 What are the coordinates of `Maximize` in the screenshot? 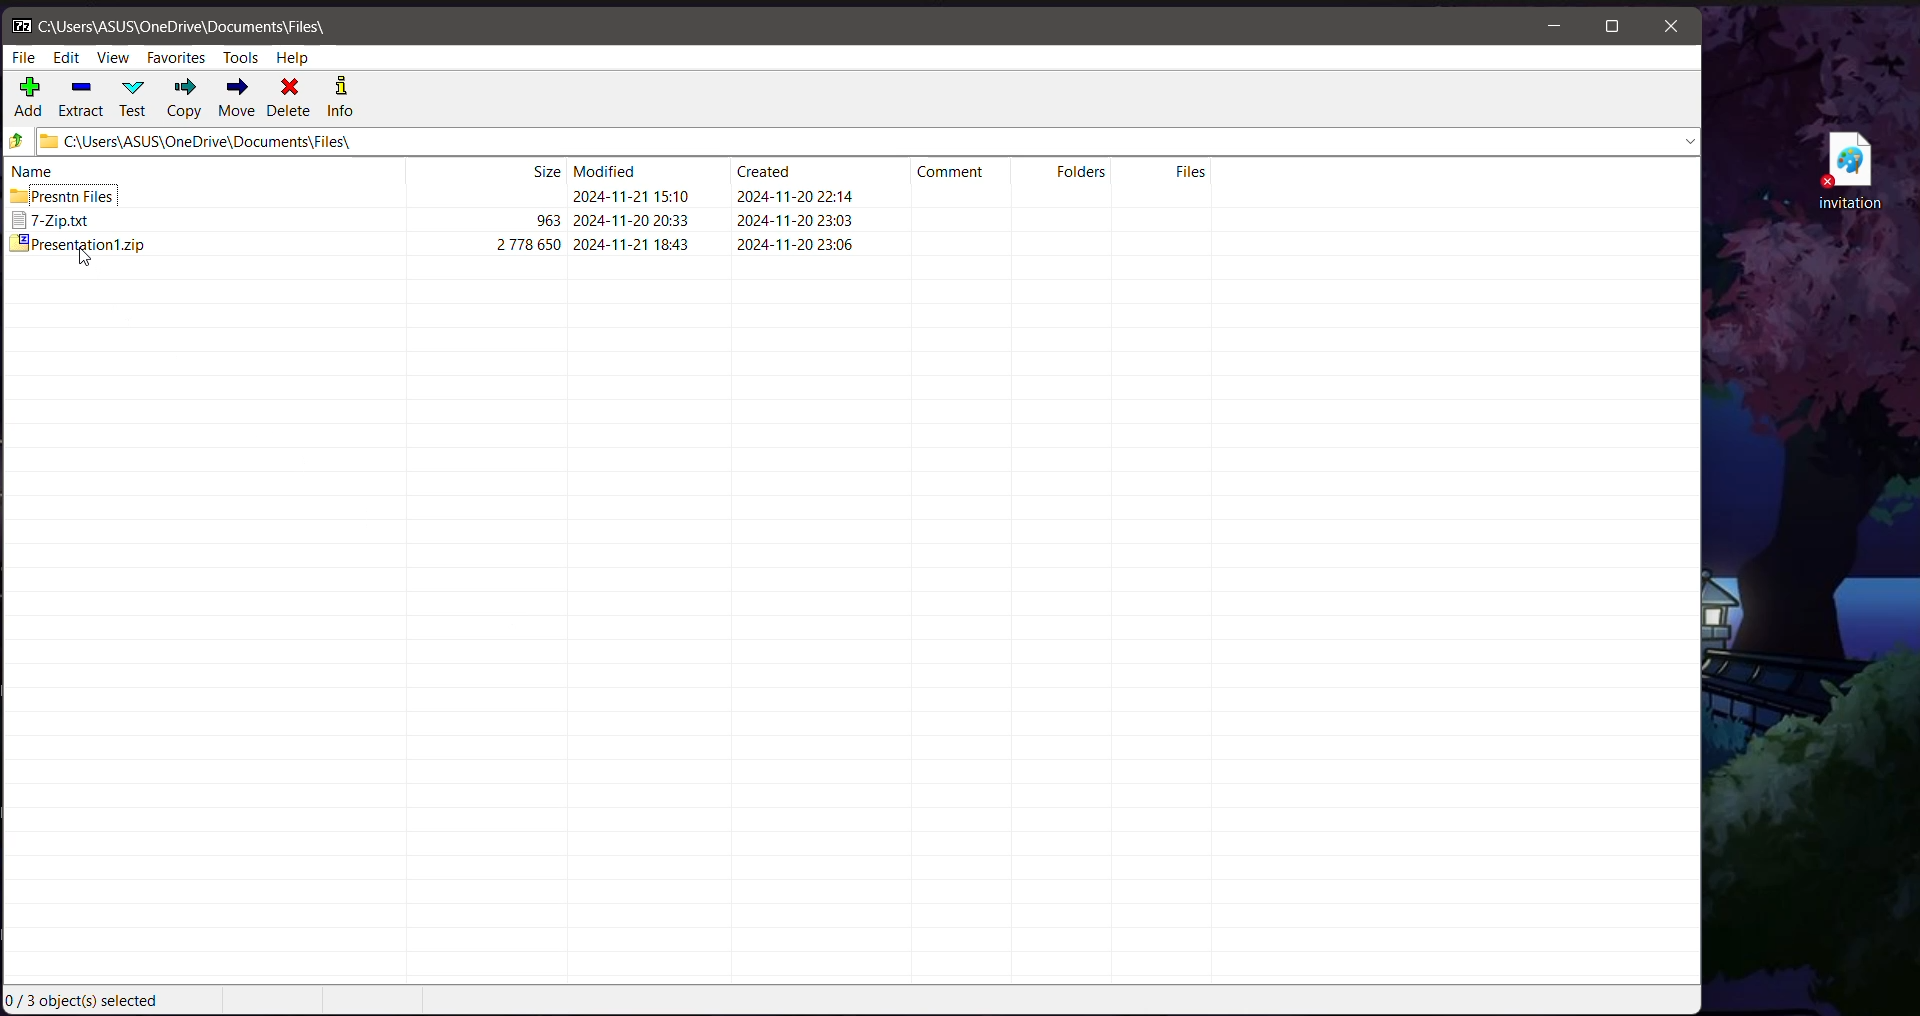 It's located at (1611, 28).